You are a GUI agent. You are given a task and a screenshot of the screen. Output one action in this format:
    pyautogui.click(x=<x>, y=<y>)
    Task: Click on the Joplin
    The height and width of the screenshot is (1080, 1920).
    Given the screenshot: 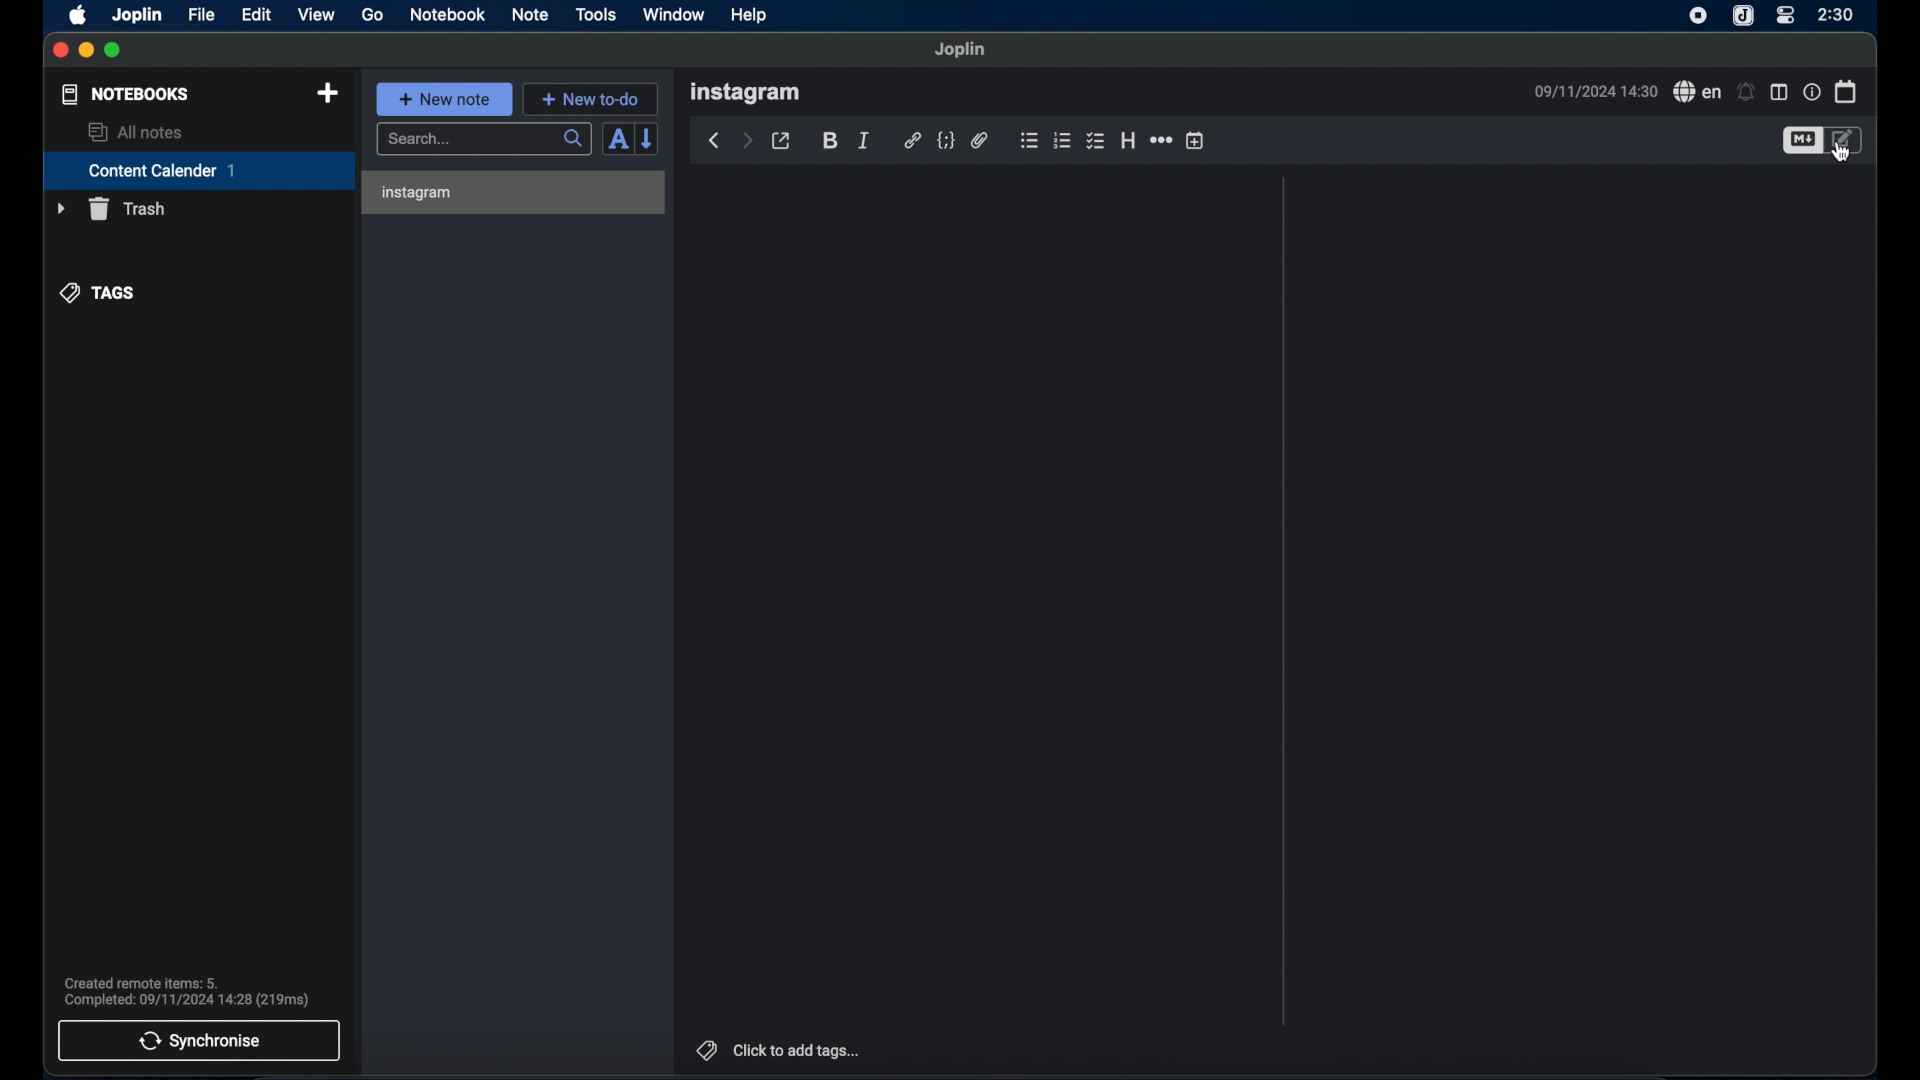 What is the action you would take?
    pyautogui.click(x=961, y=50)
    